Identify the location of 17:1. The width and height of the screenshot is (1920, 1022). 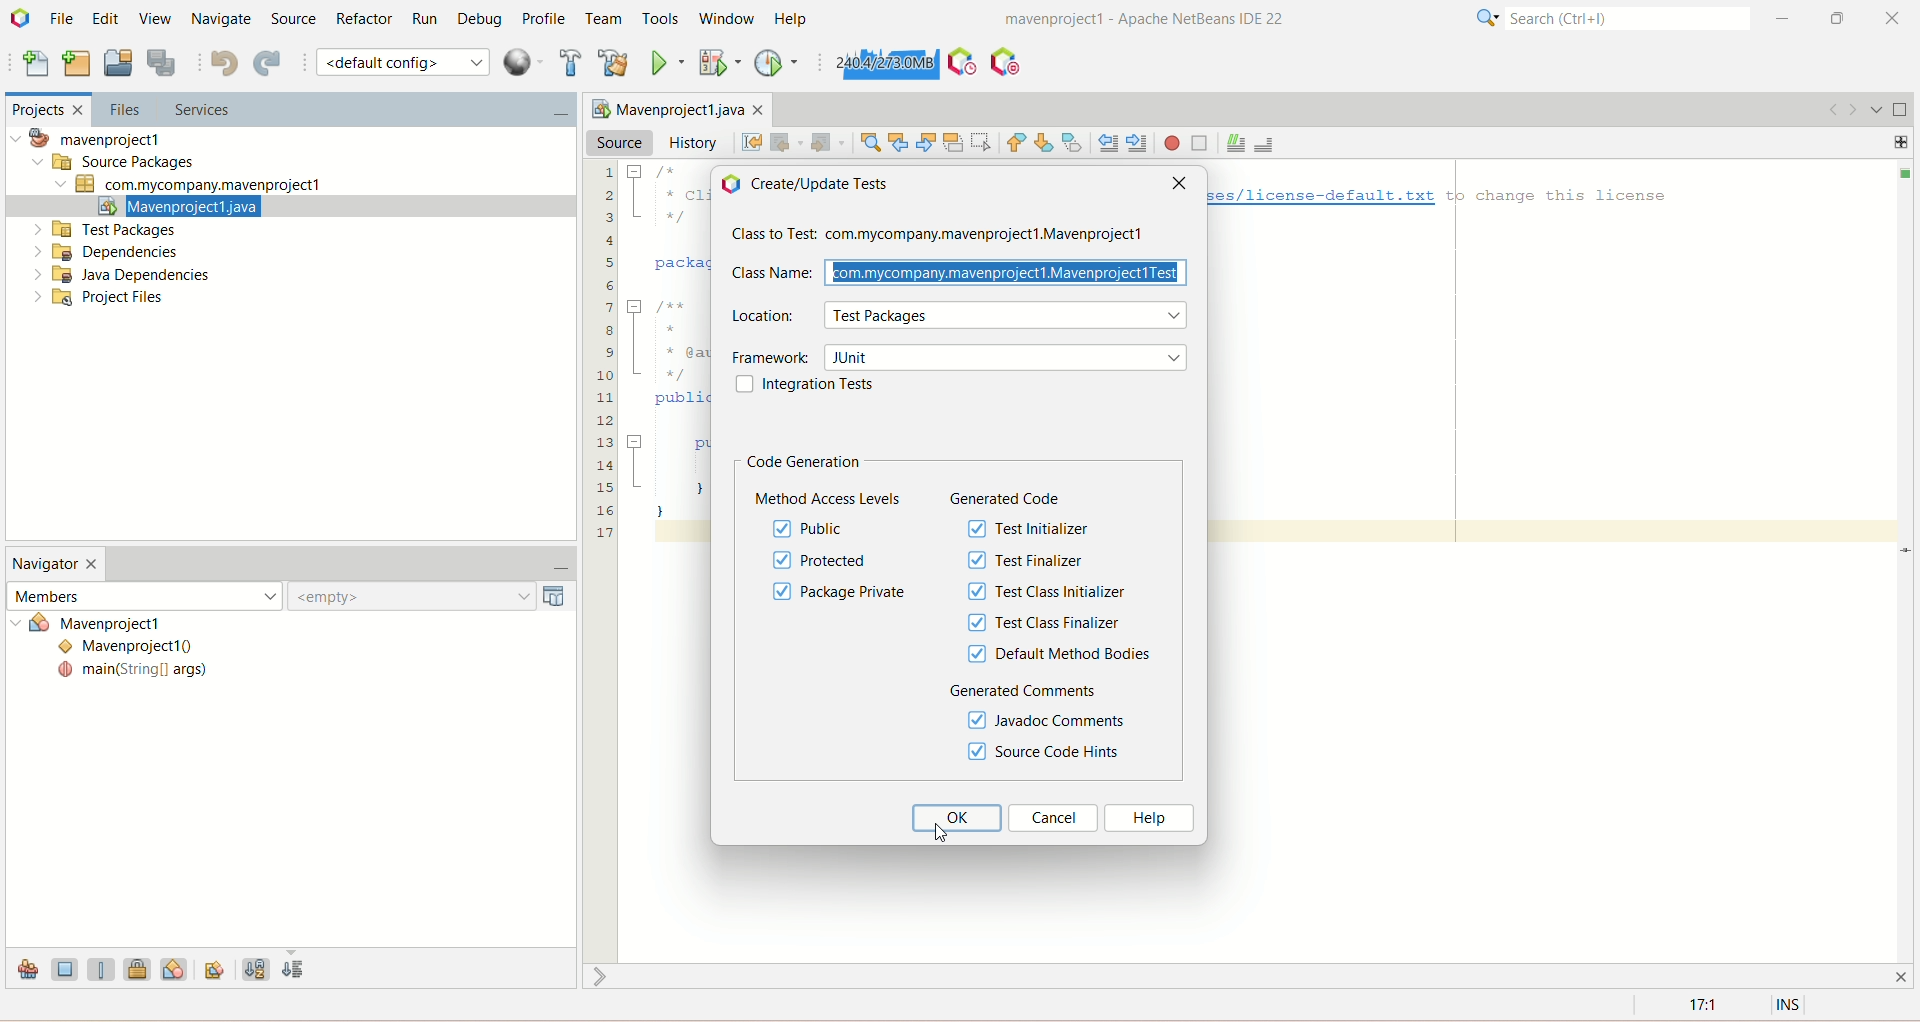
(1700, 1006).